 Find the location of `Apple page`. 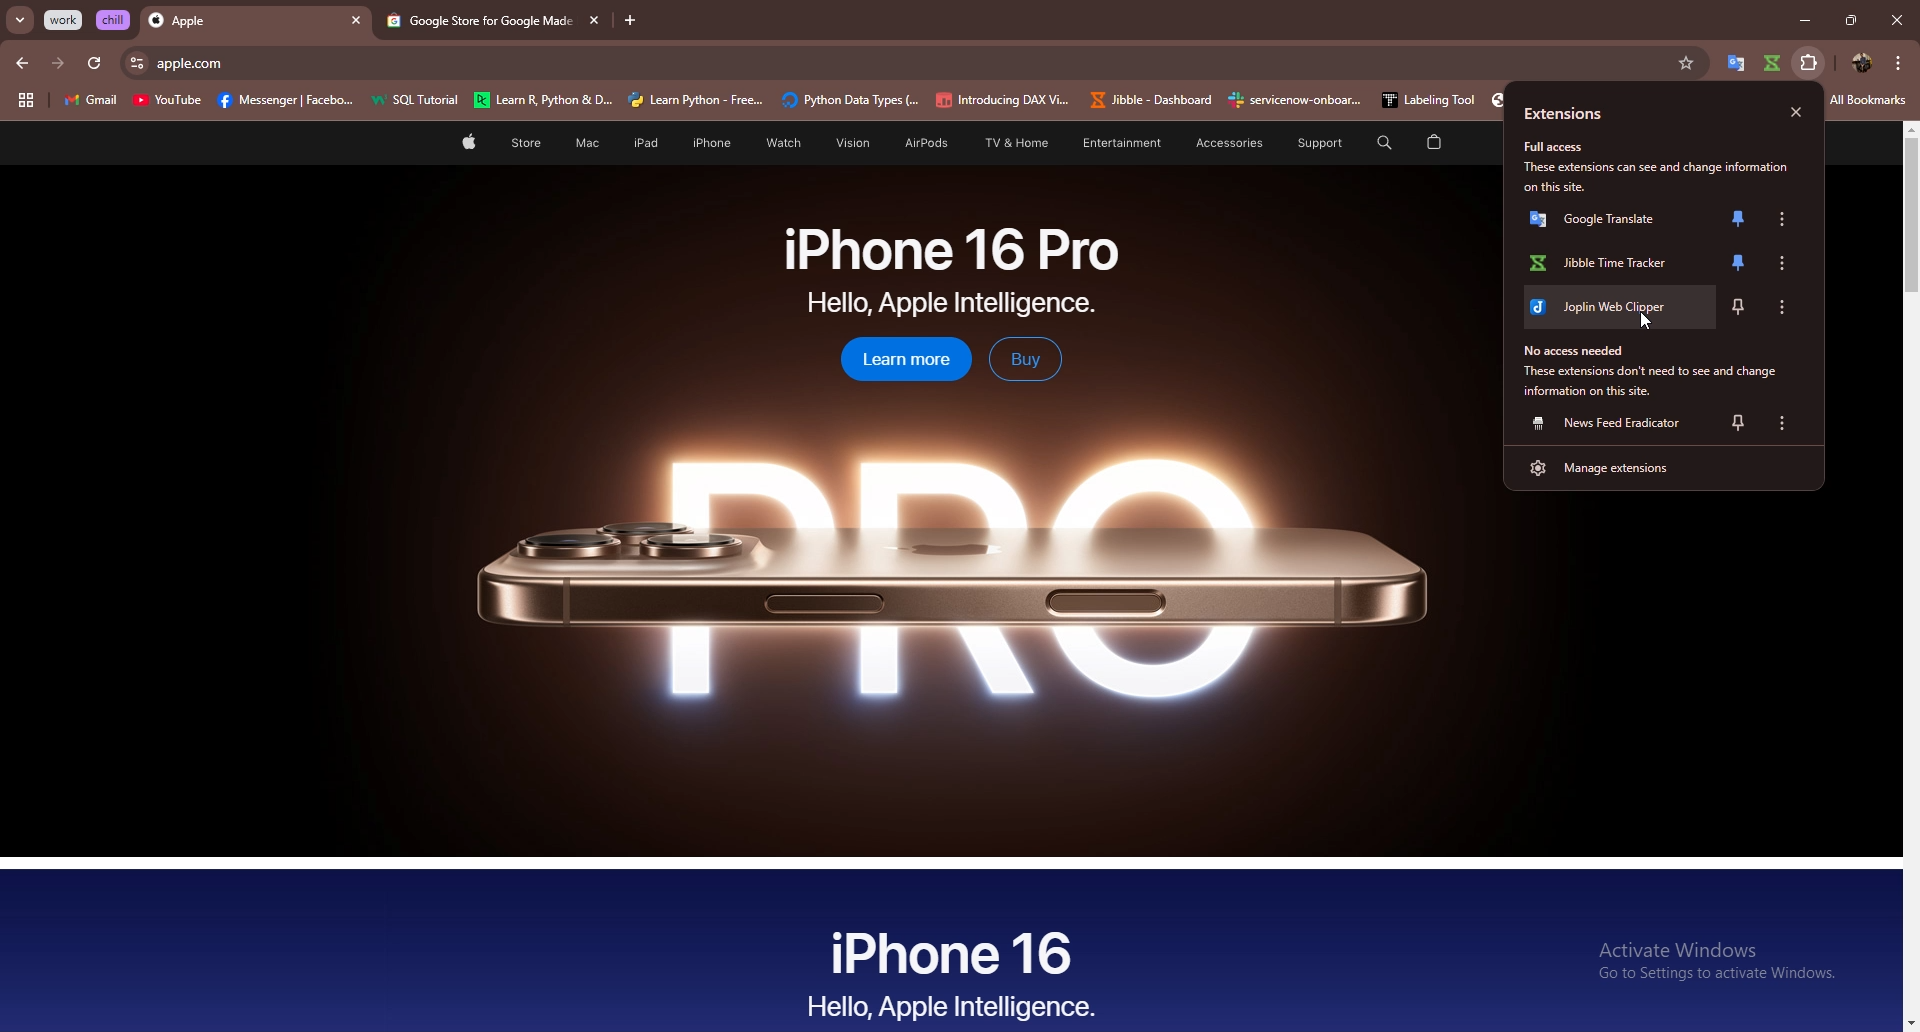

Apple page is located at coordinates (467, 145).